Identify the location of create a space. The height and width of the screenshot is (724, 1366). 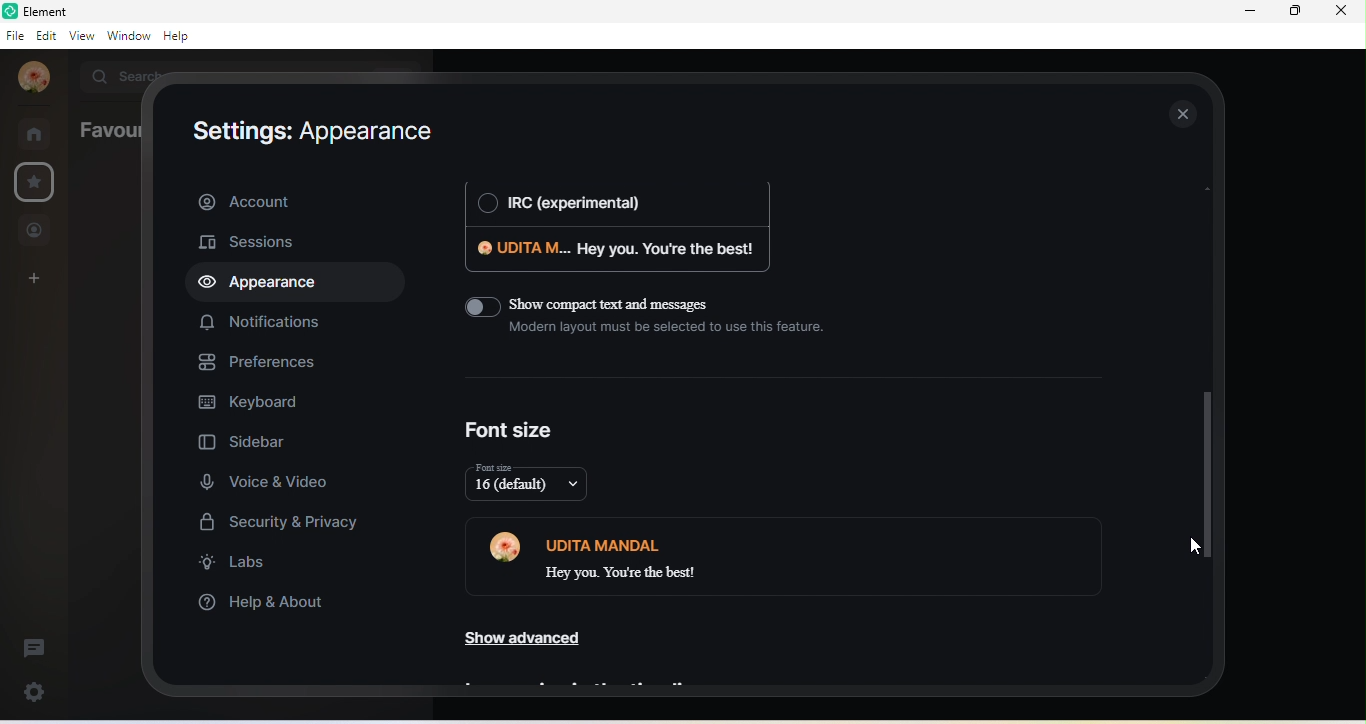
(35, 280).